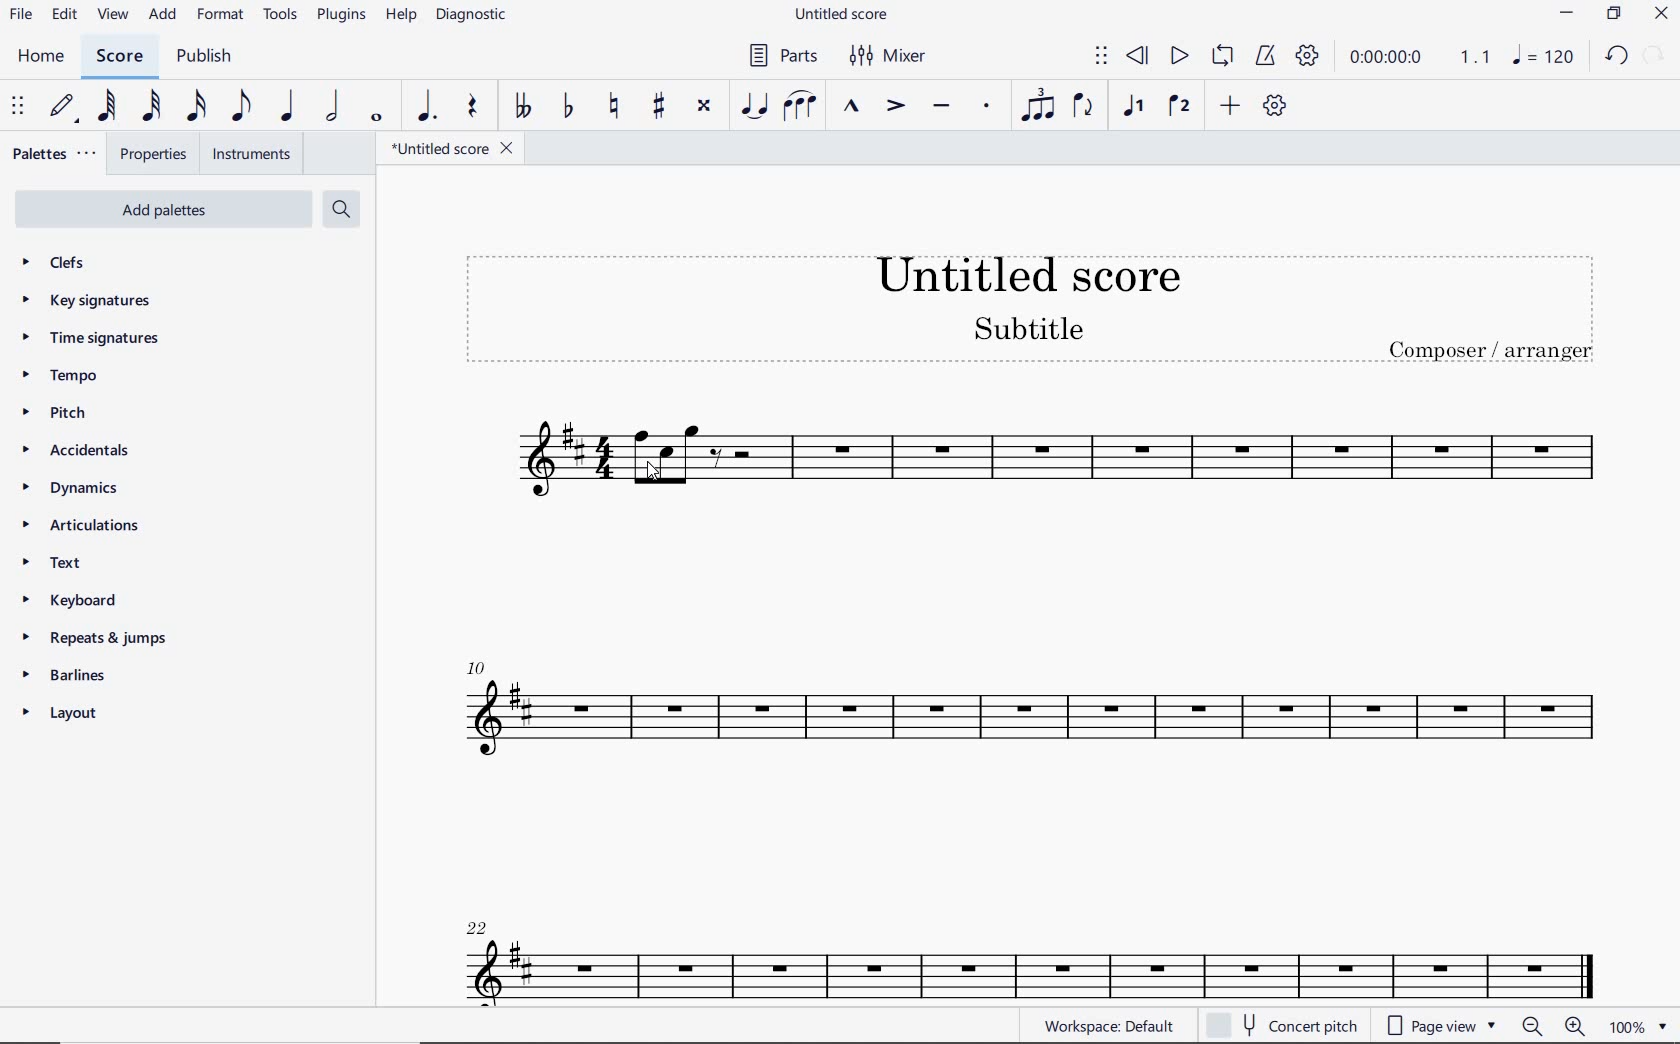  I want to click on MINIMIZE, so click(1570, 15).